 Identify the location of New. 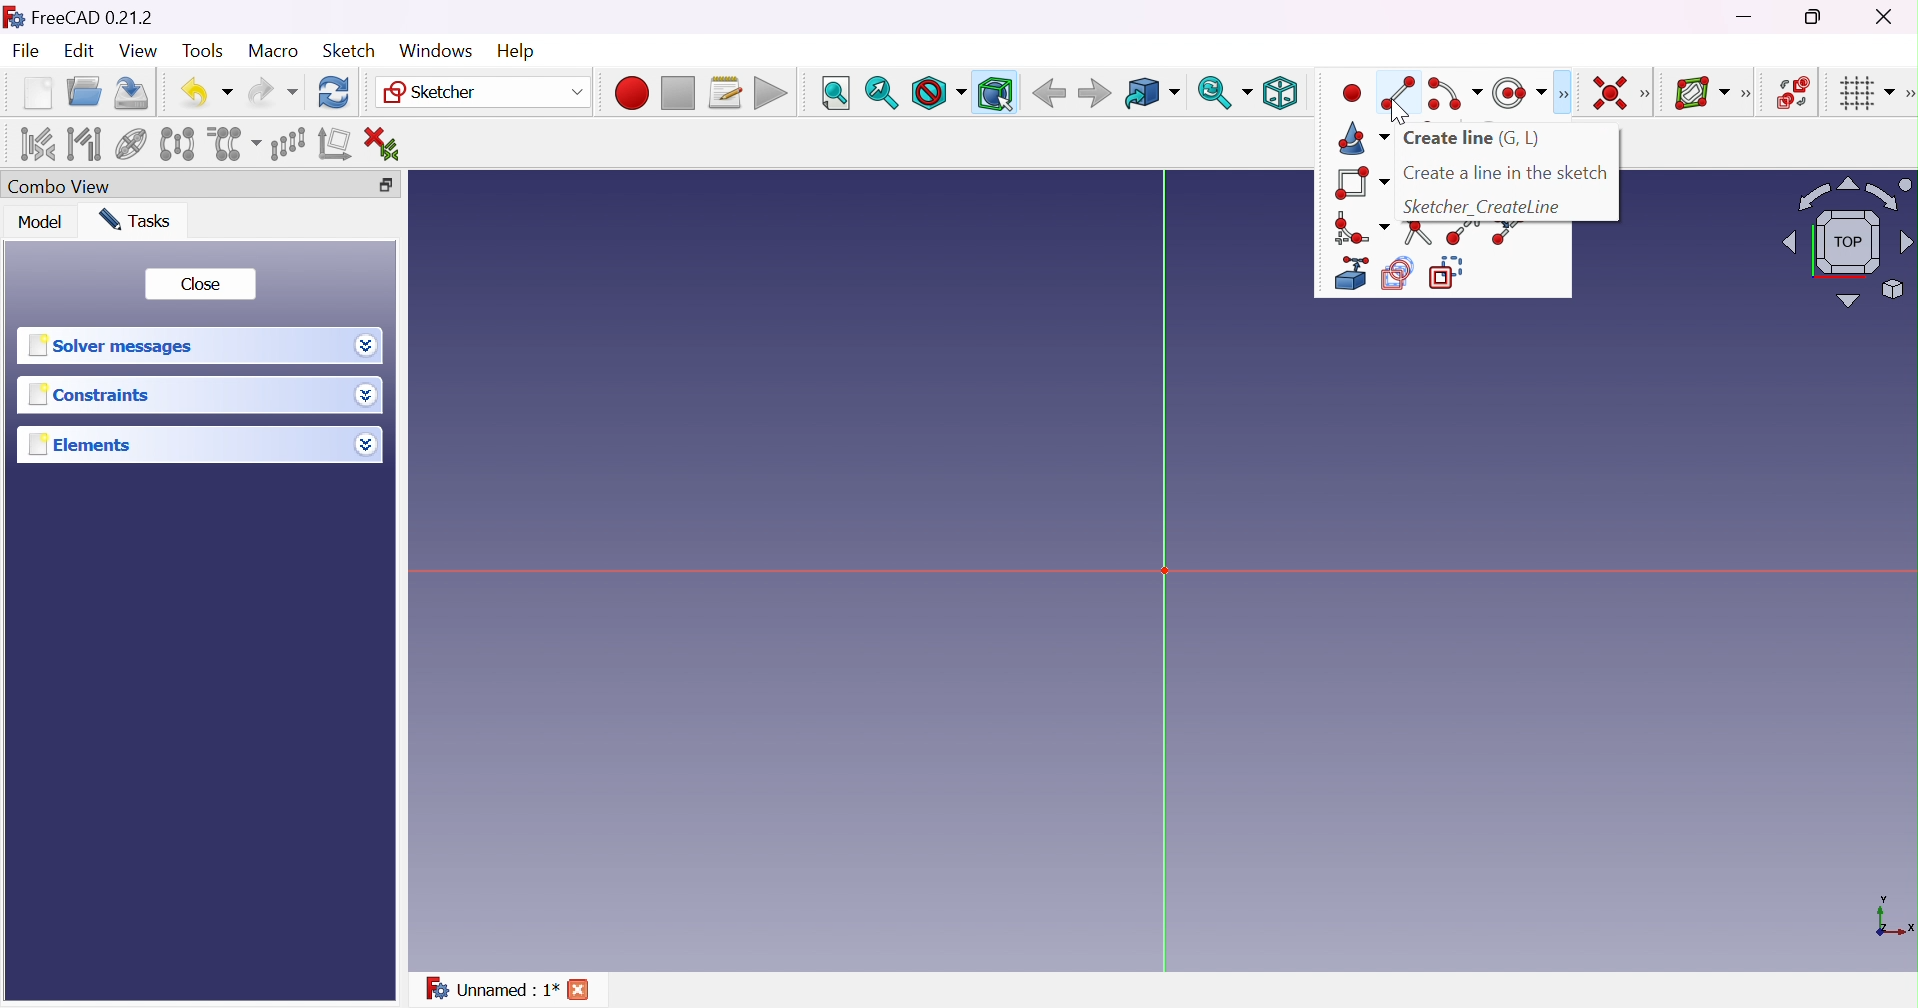
(37, 96).